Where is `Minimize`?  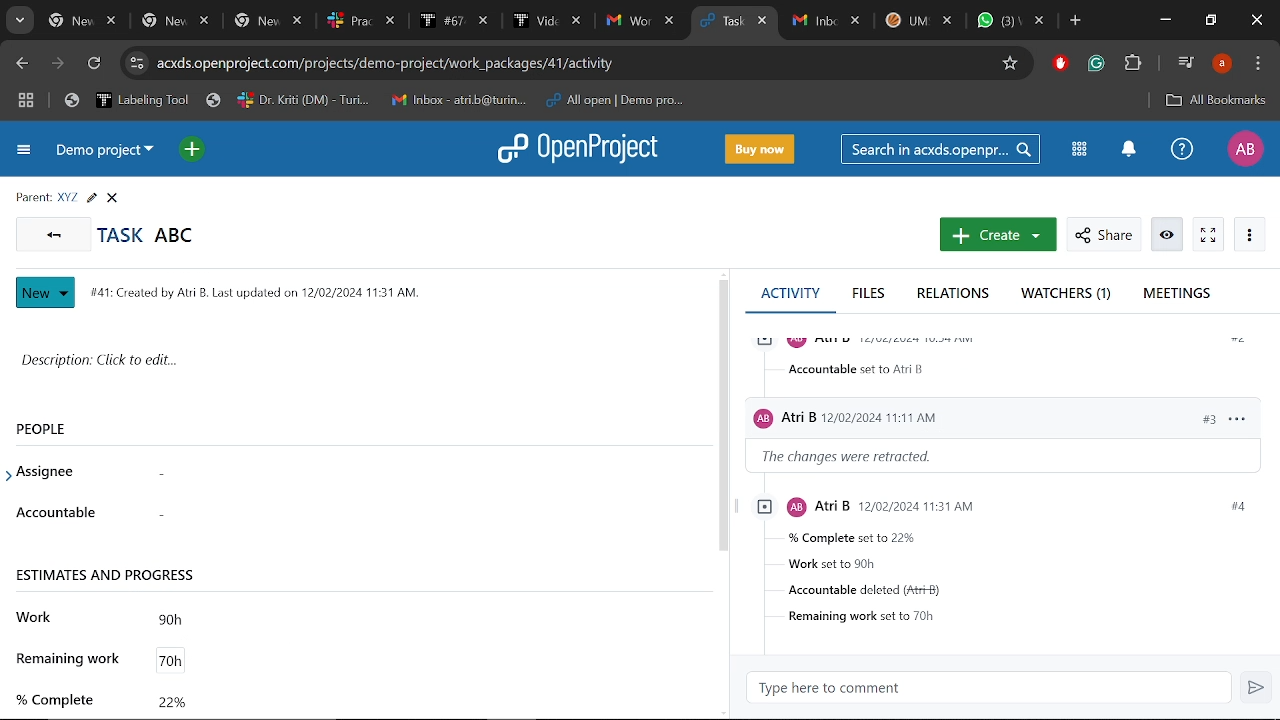
Minimize is located at coordinates (1164, 22).